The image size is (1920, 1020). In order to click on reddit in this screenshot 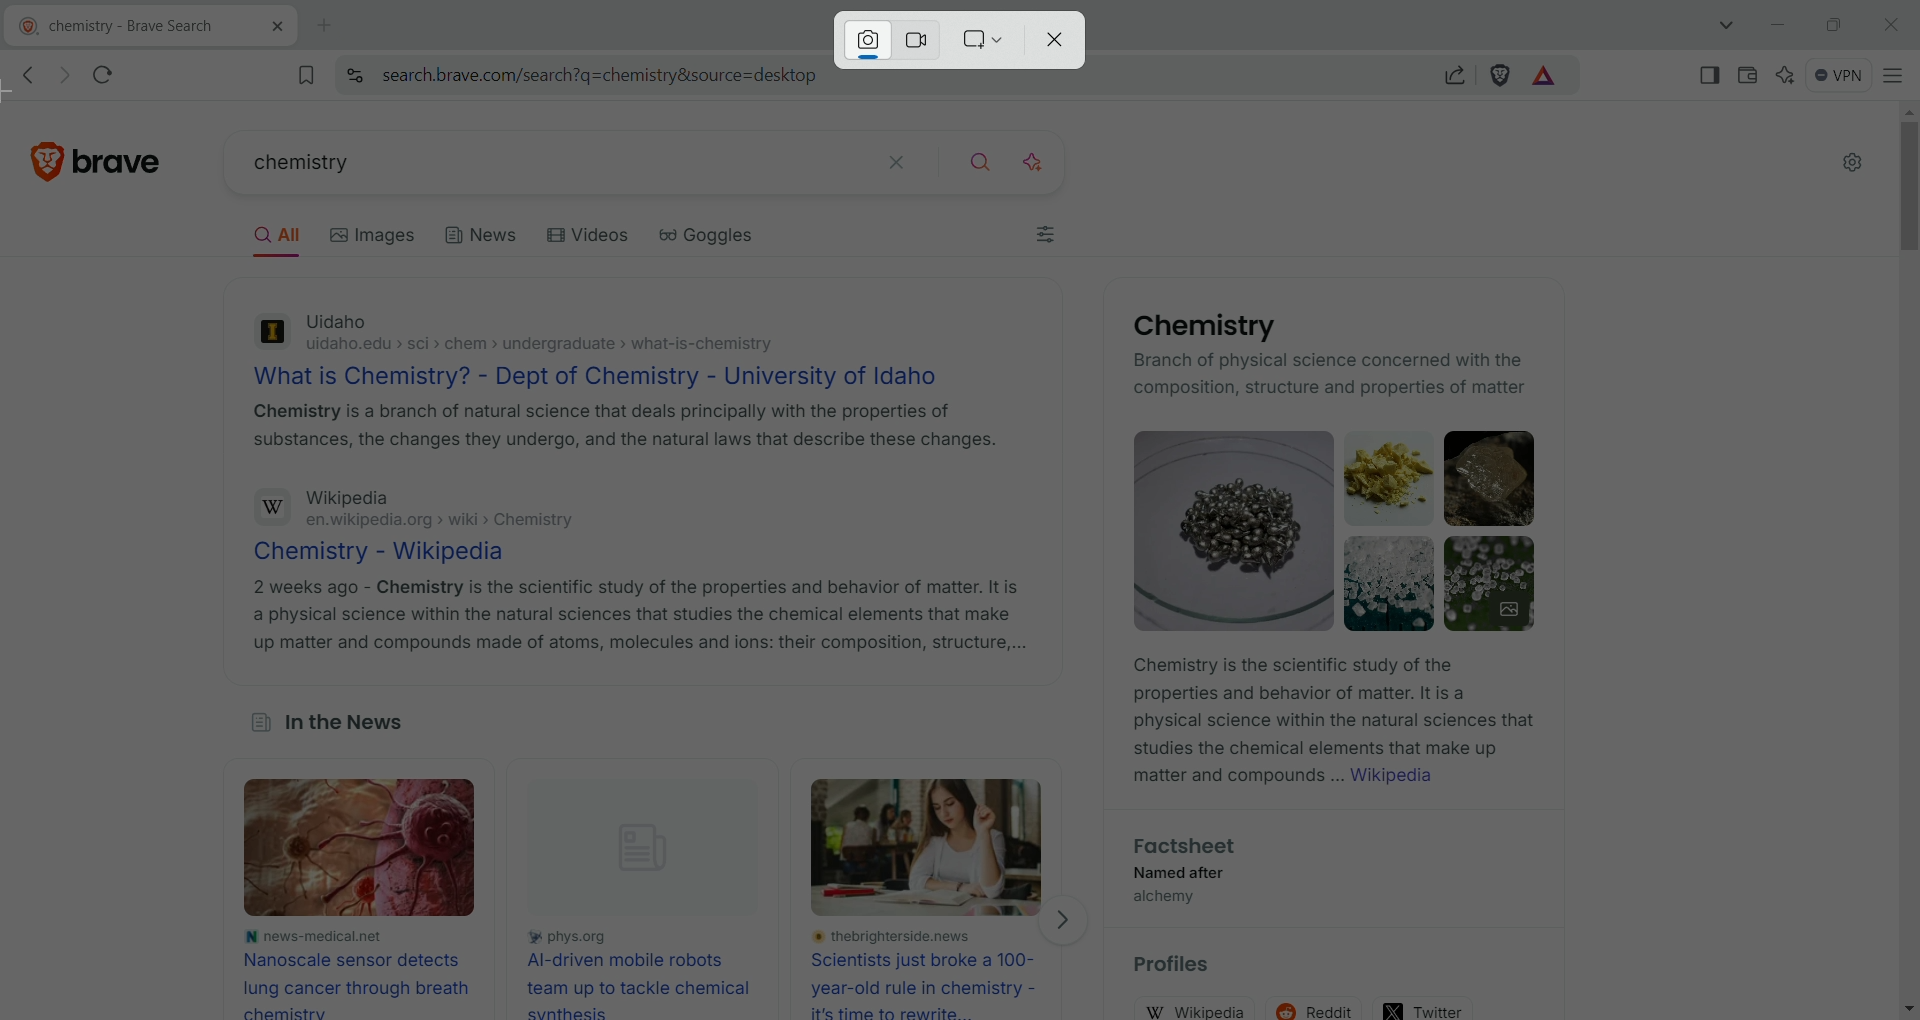, I will do `click(1320, 1003)`.